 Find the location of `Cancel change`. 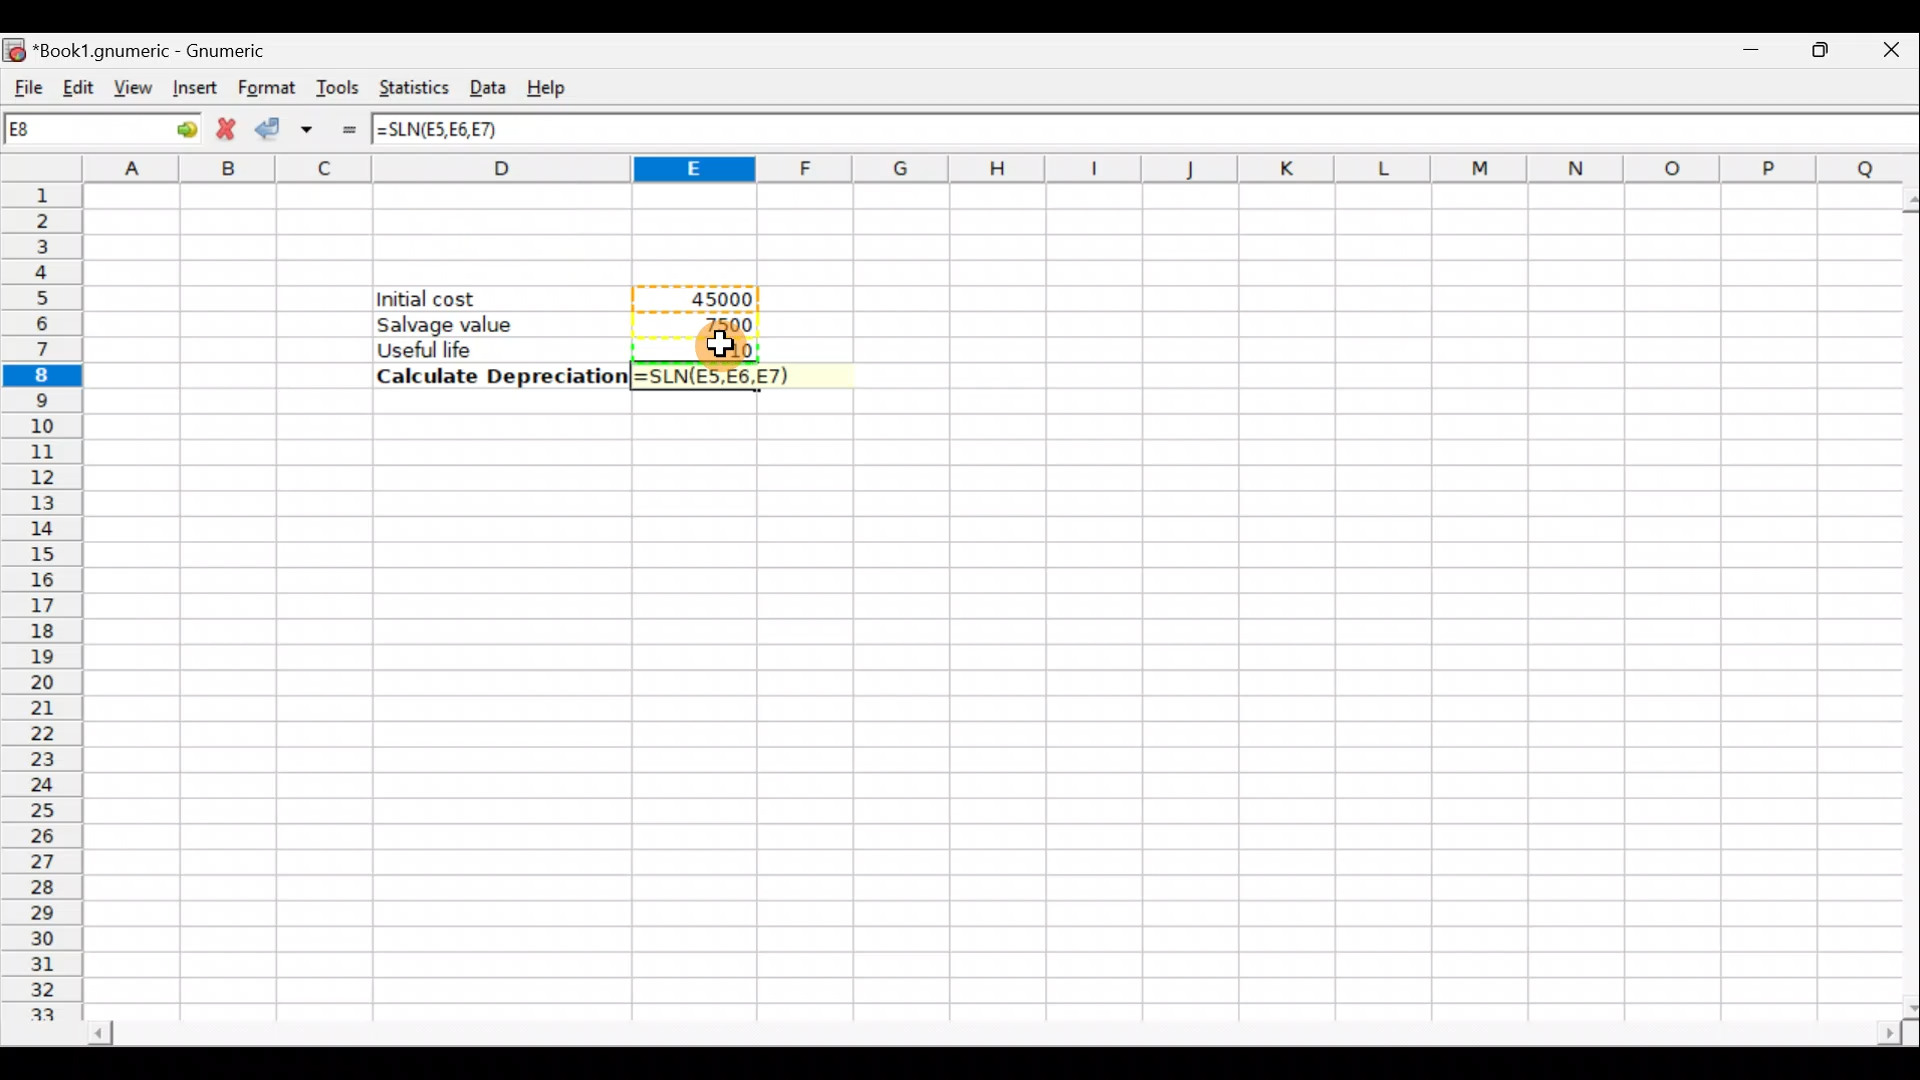

Cancel change is located at coordinates (227, 129).